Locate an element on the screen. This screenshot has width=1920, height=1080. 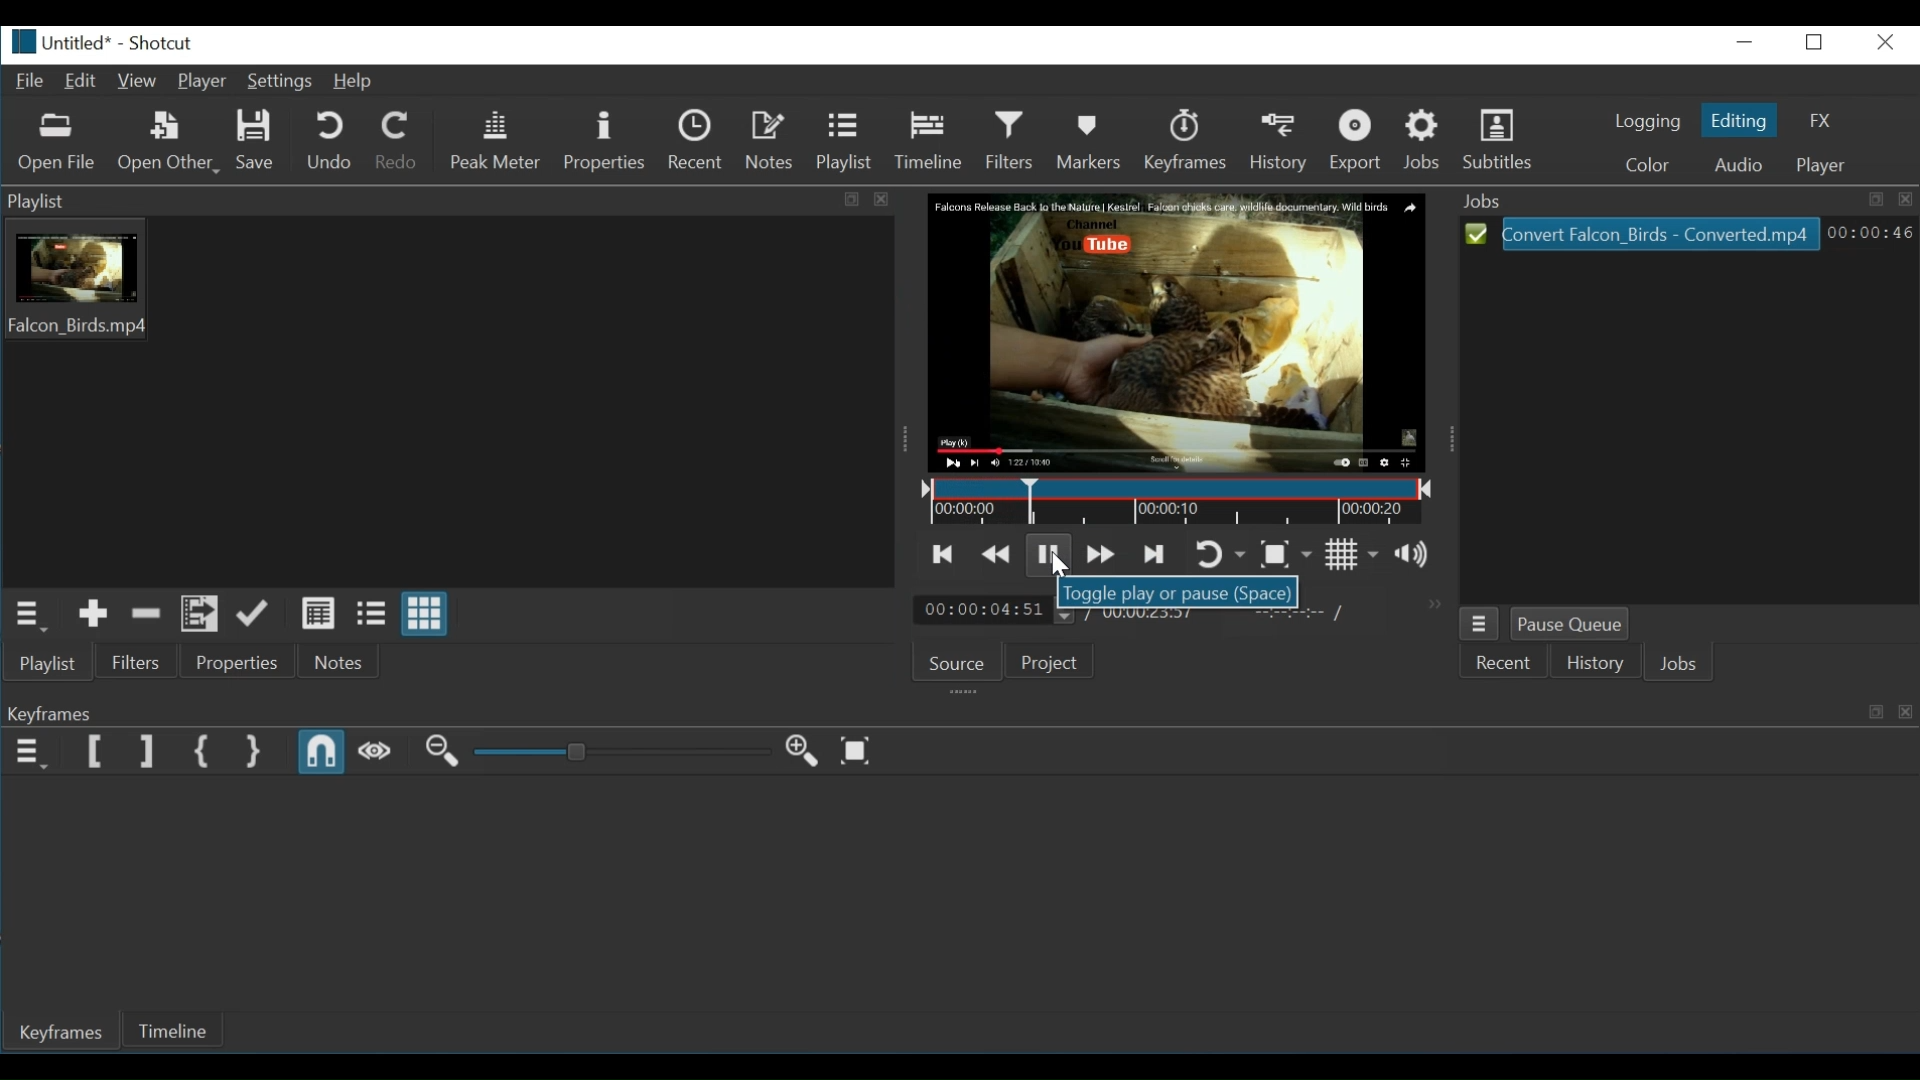
Help is located at coordinates (352, 82).